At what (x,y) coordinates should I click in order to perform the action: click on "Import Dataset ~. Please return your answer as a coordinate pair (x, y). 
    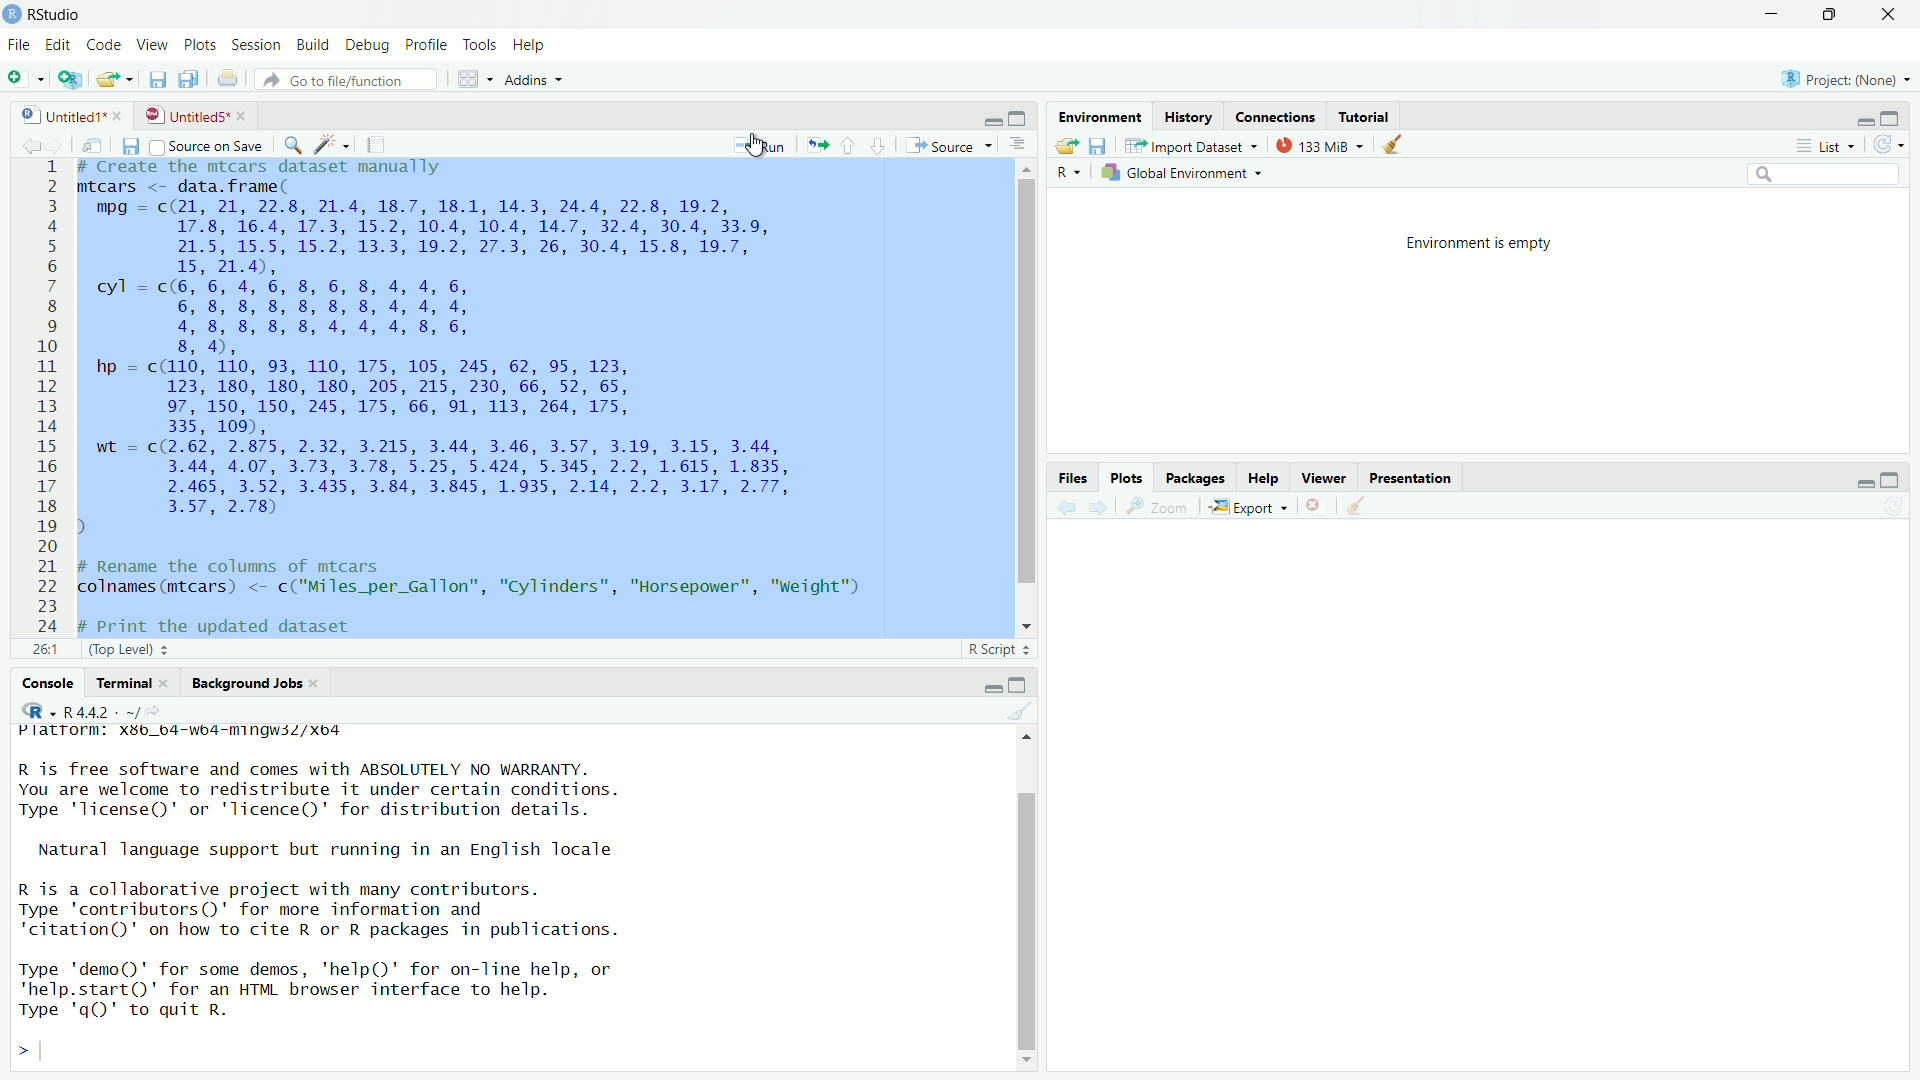
    Looking at the image, I should click on (1193, 148).